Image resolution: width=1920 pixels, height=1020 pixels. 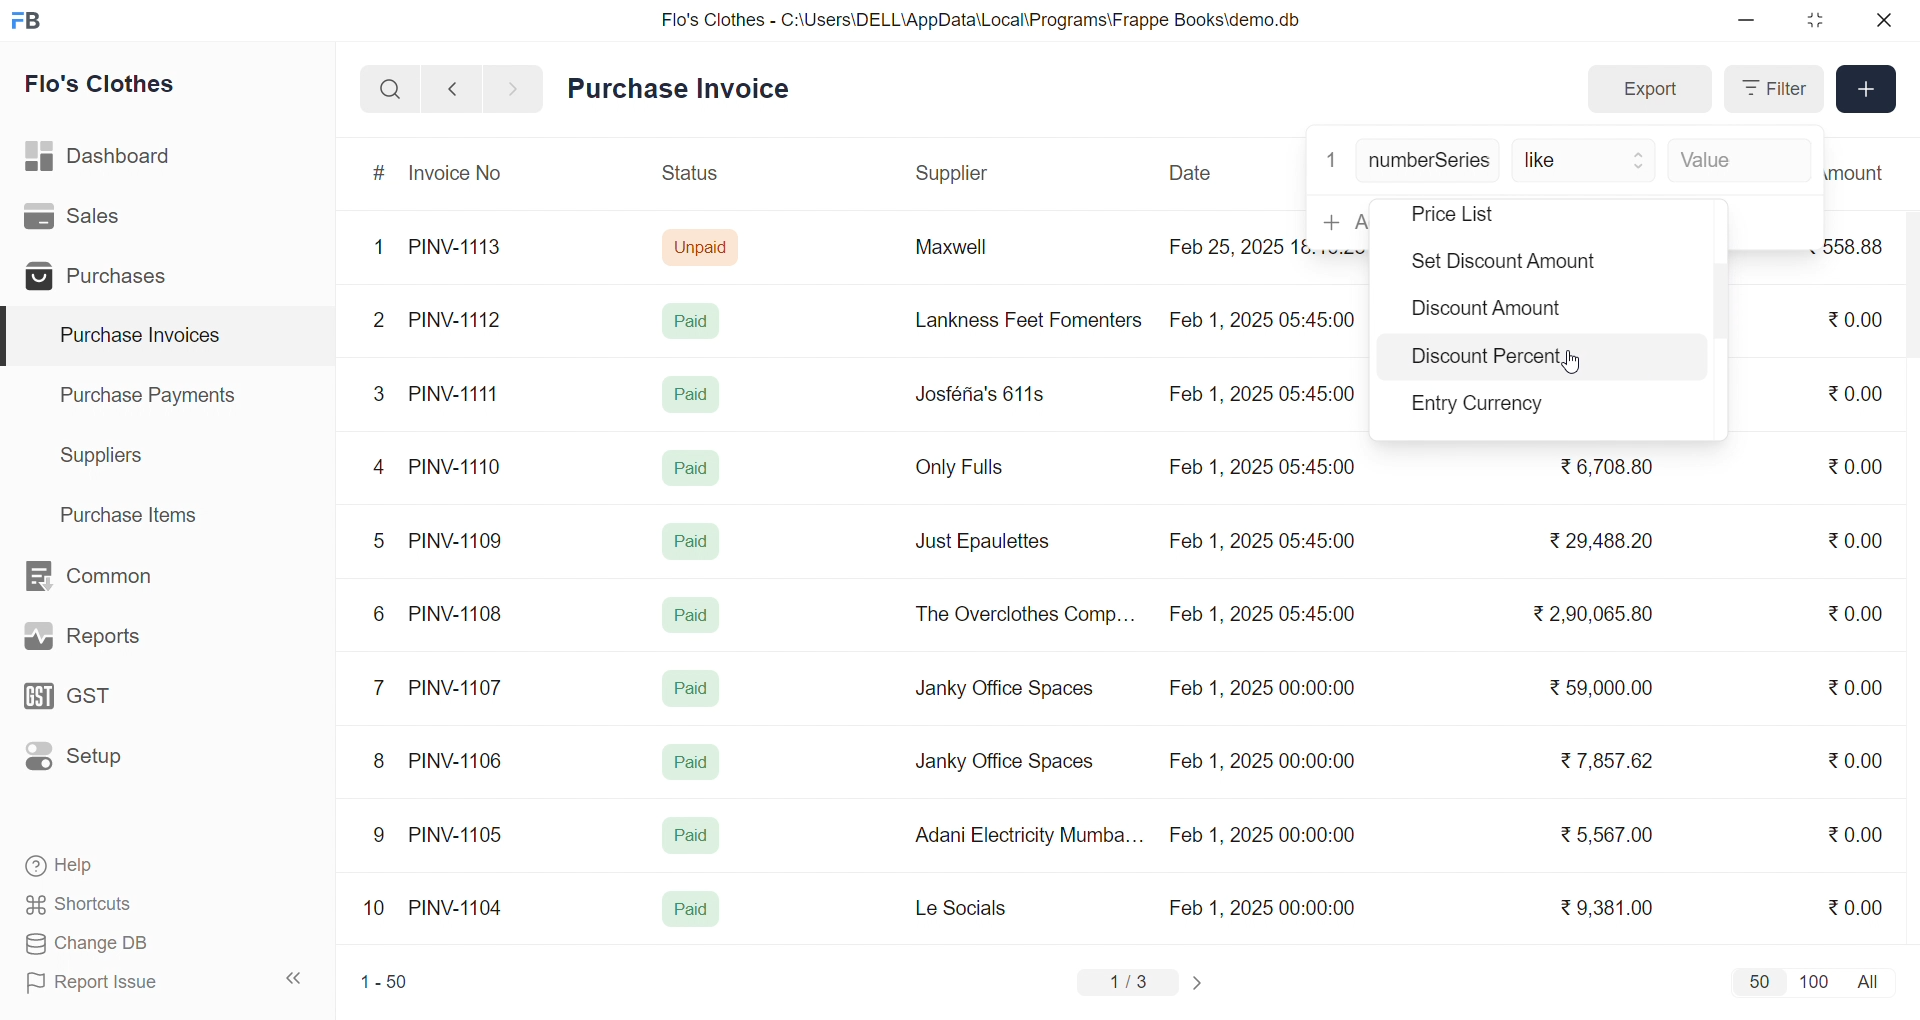 What do you see at coordinates (106, 455) in the screenshot?
I see `Suppliers` at bounding box center [106, 455].